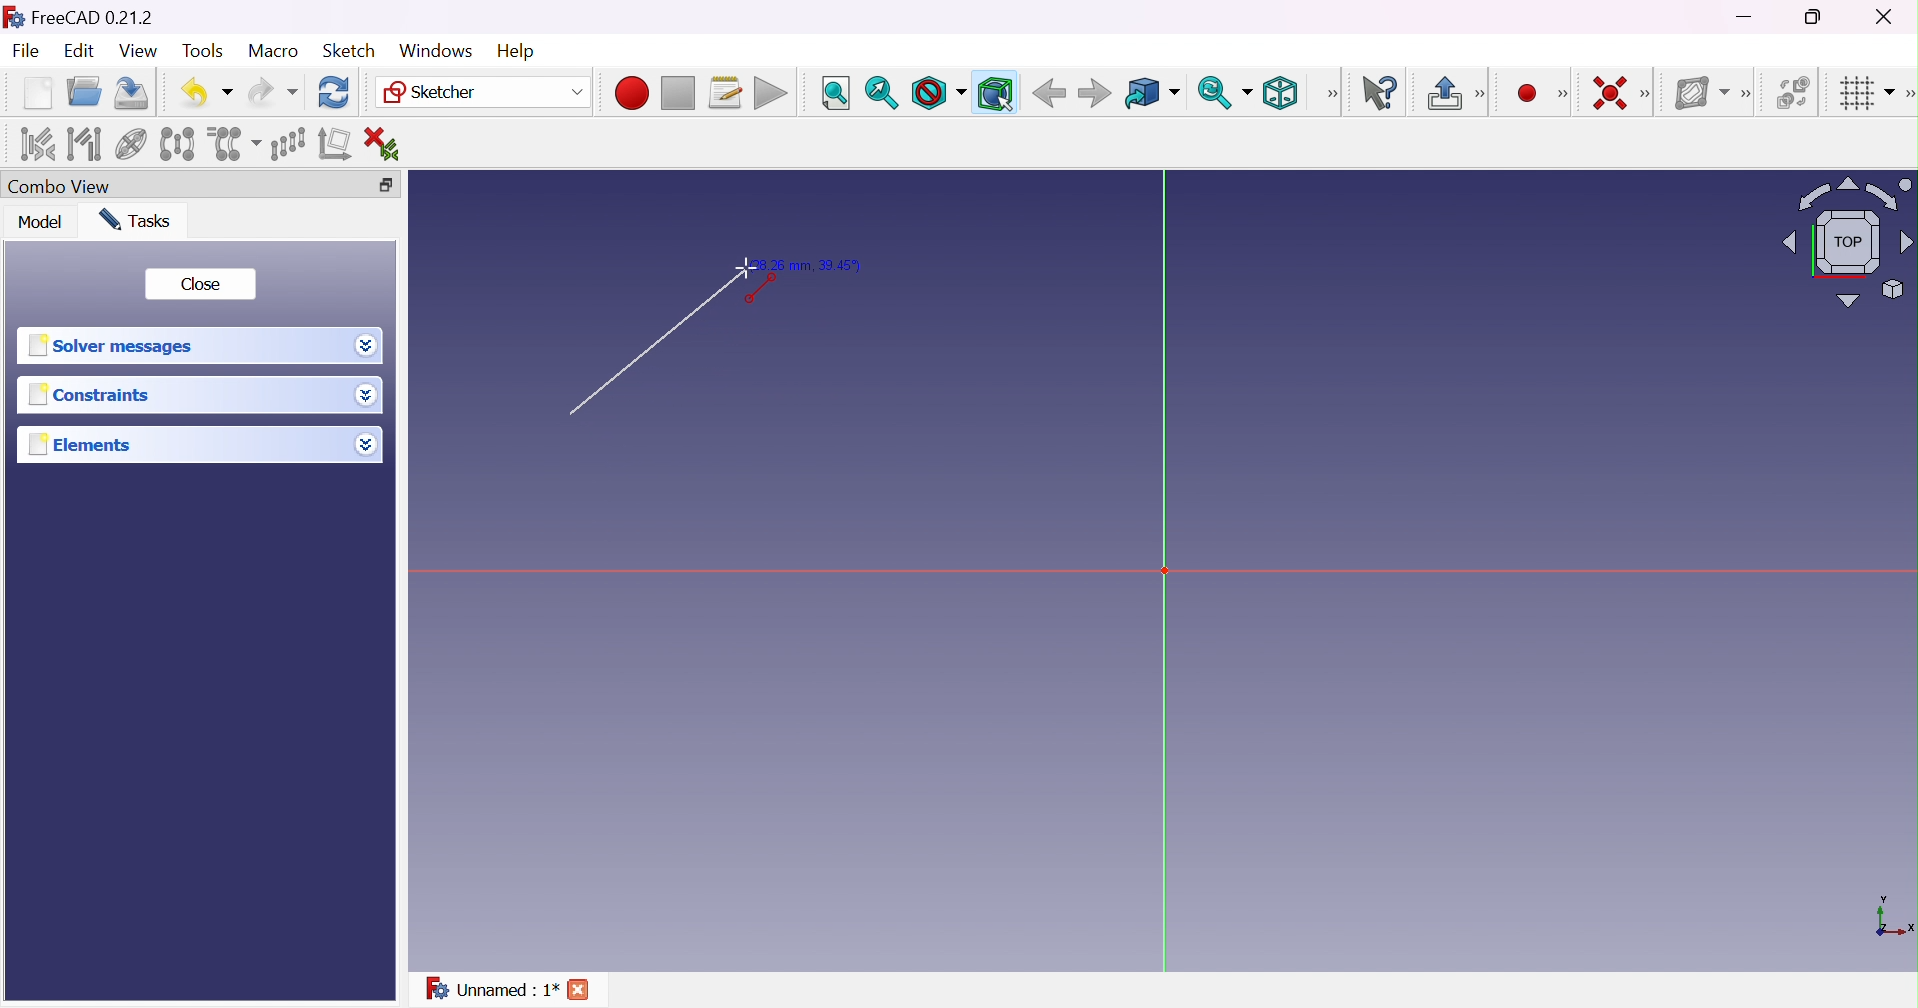 This screenshot has width=1918, height=1008. I want to click on Fit all, so click(834, 93).